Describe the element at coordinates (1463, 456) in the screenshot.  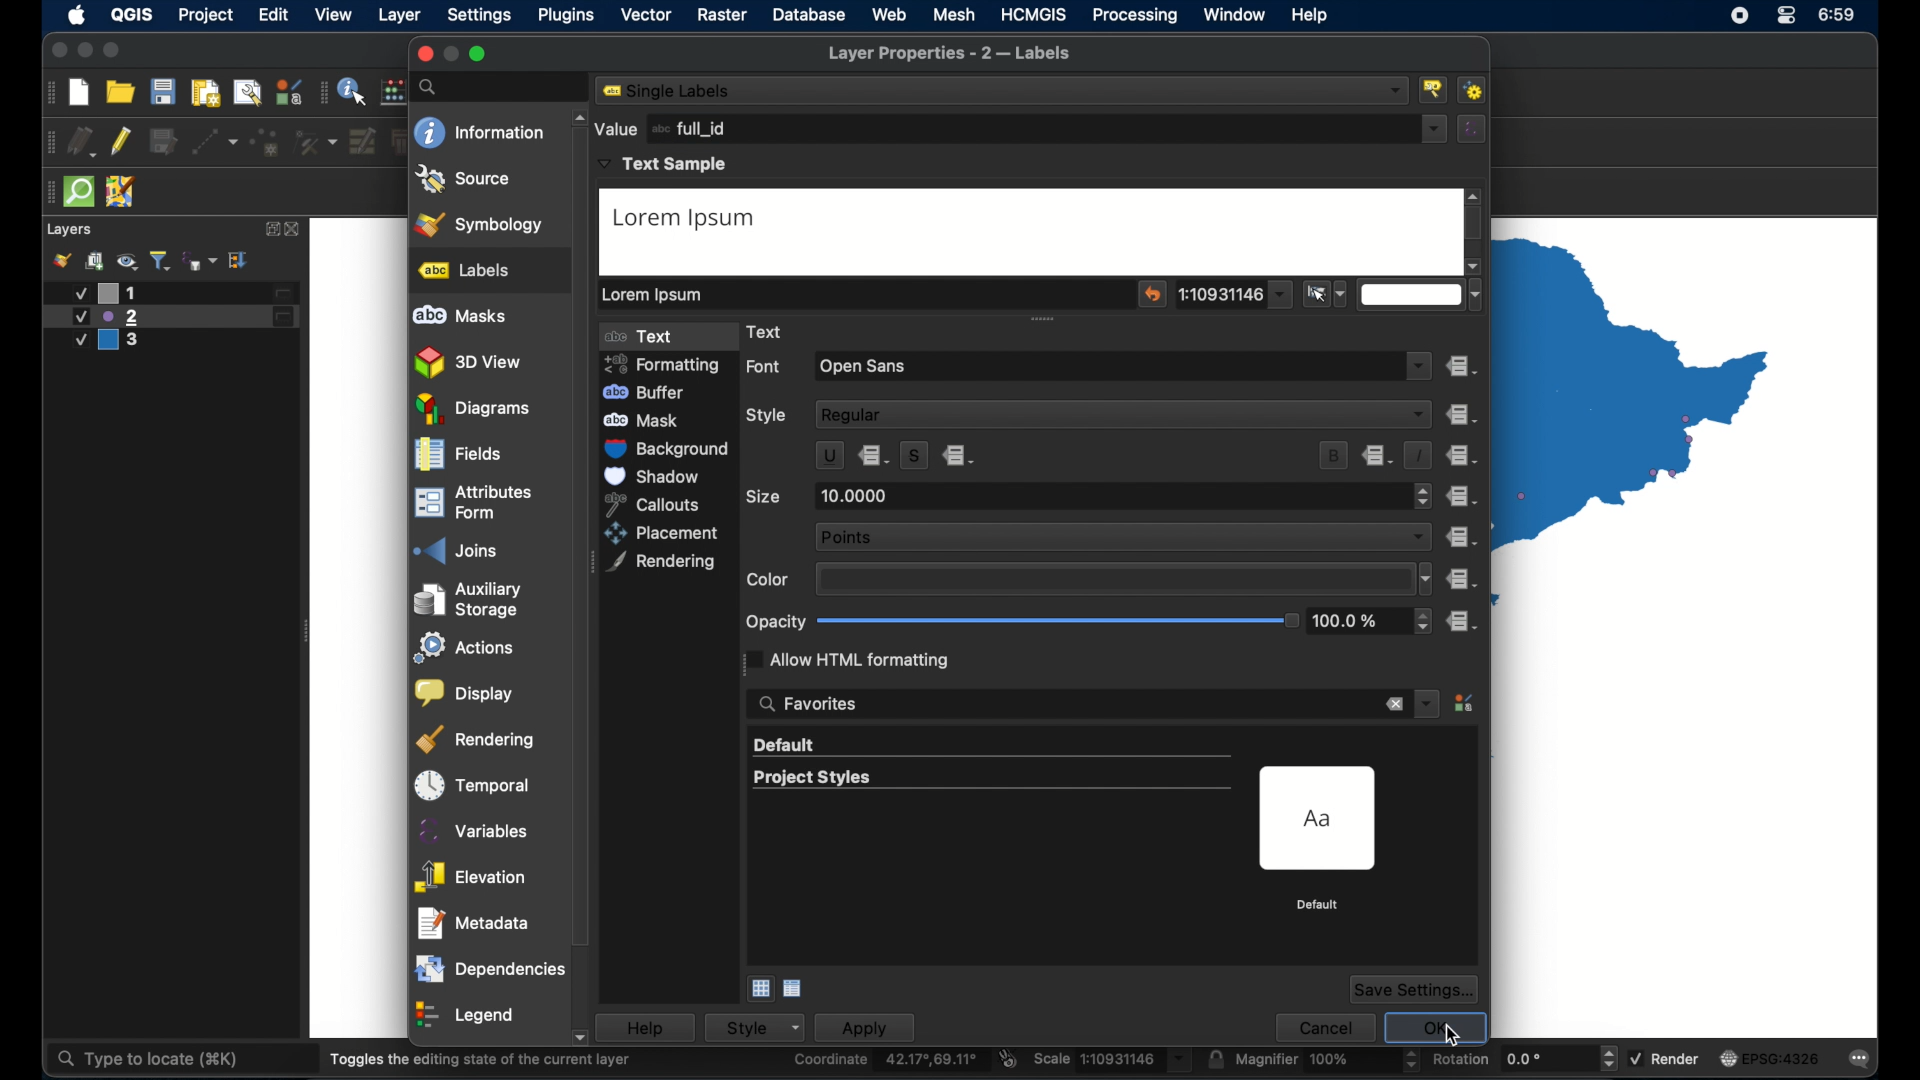
I see `data defined override` at that location.